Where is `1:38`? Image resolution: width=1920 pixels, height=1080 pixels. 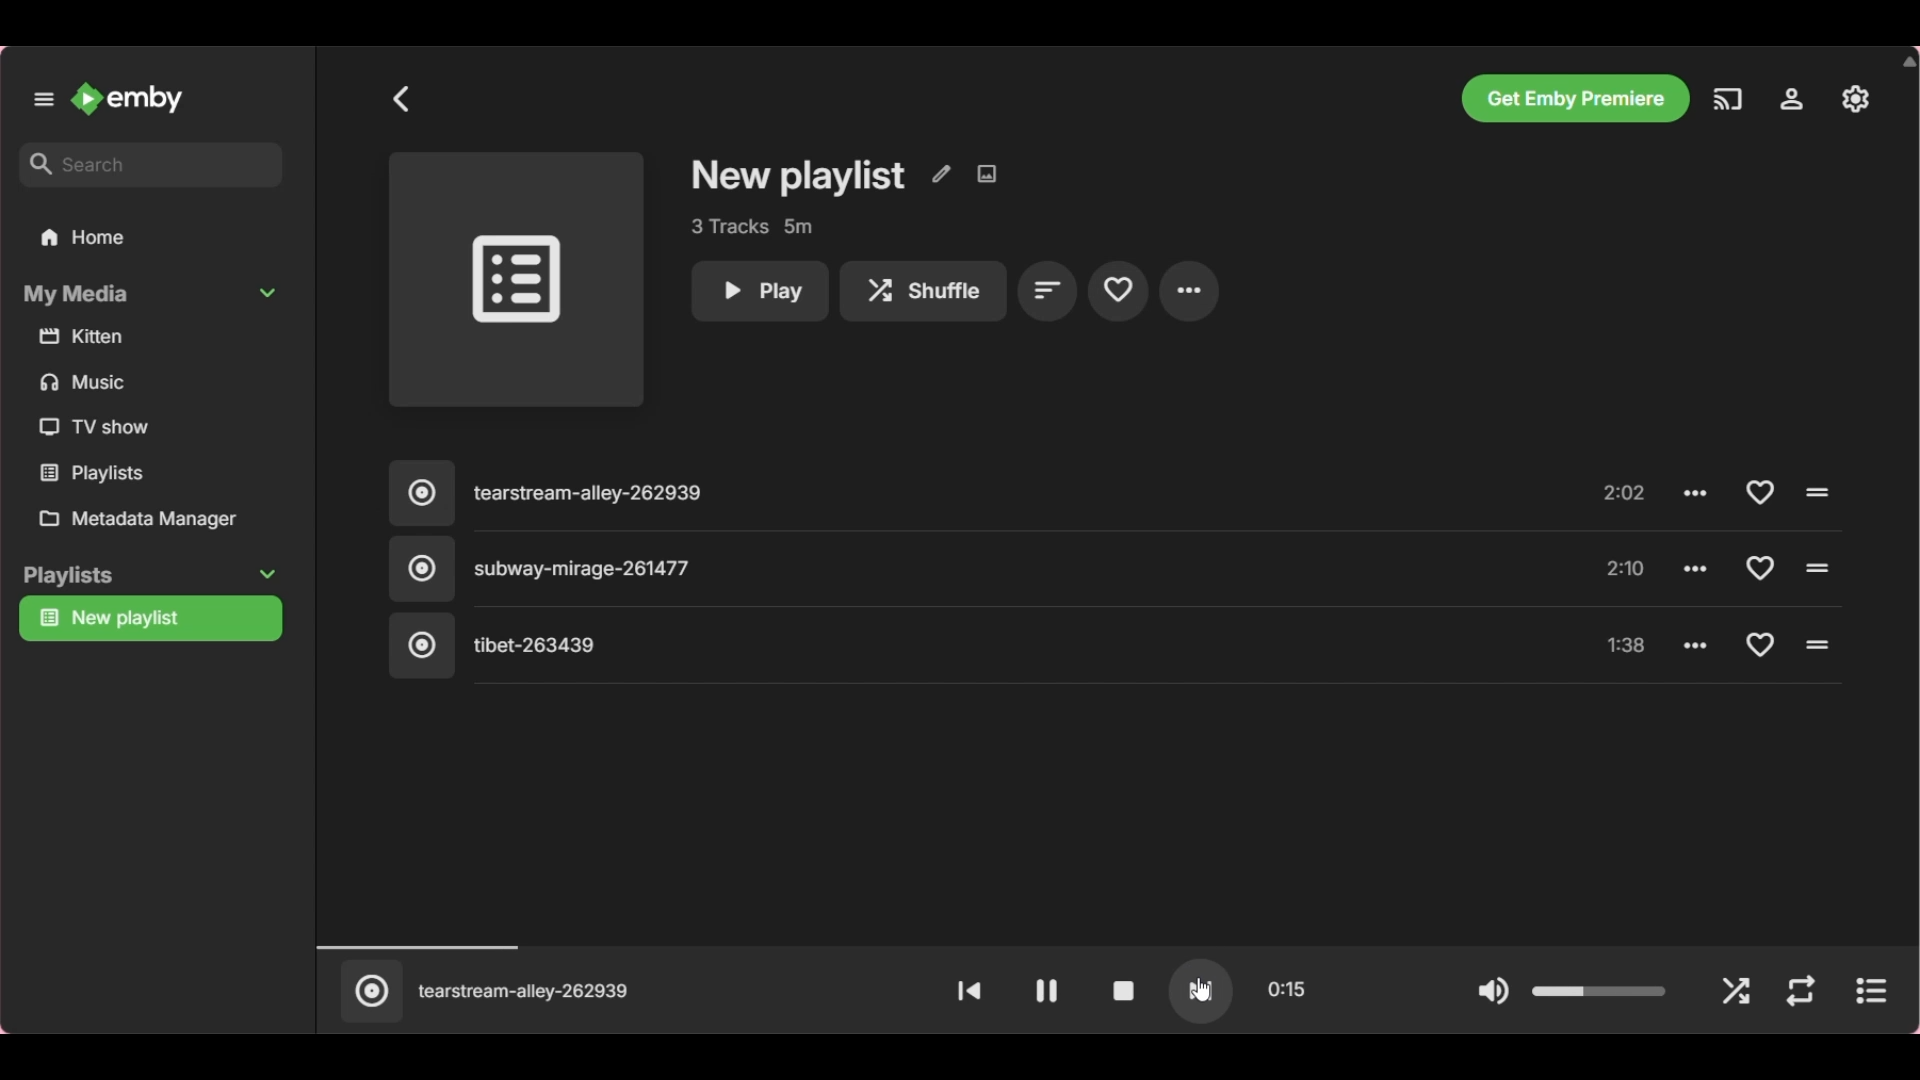
1:38 is located at coordinates (1625, 642).